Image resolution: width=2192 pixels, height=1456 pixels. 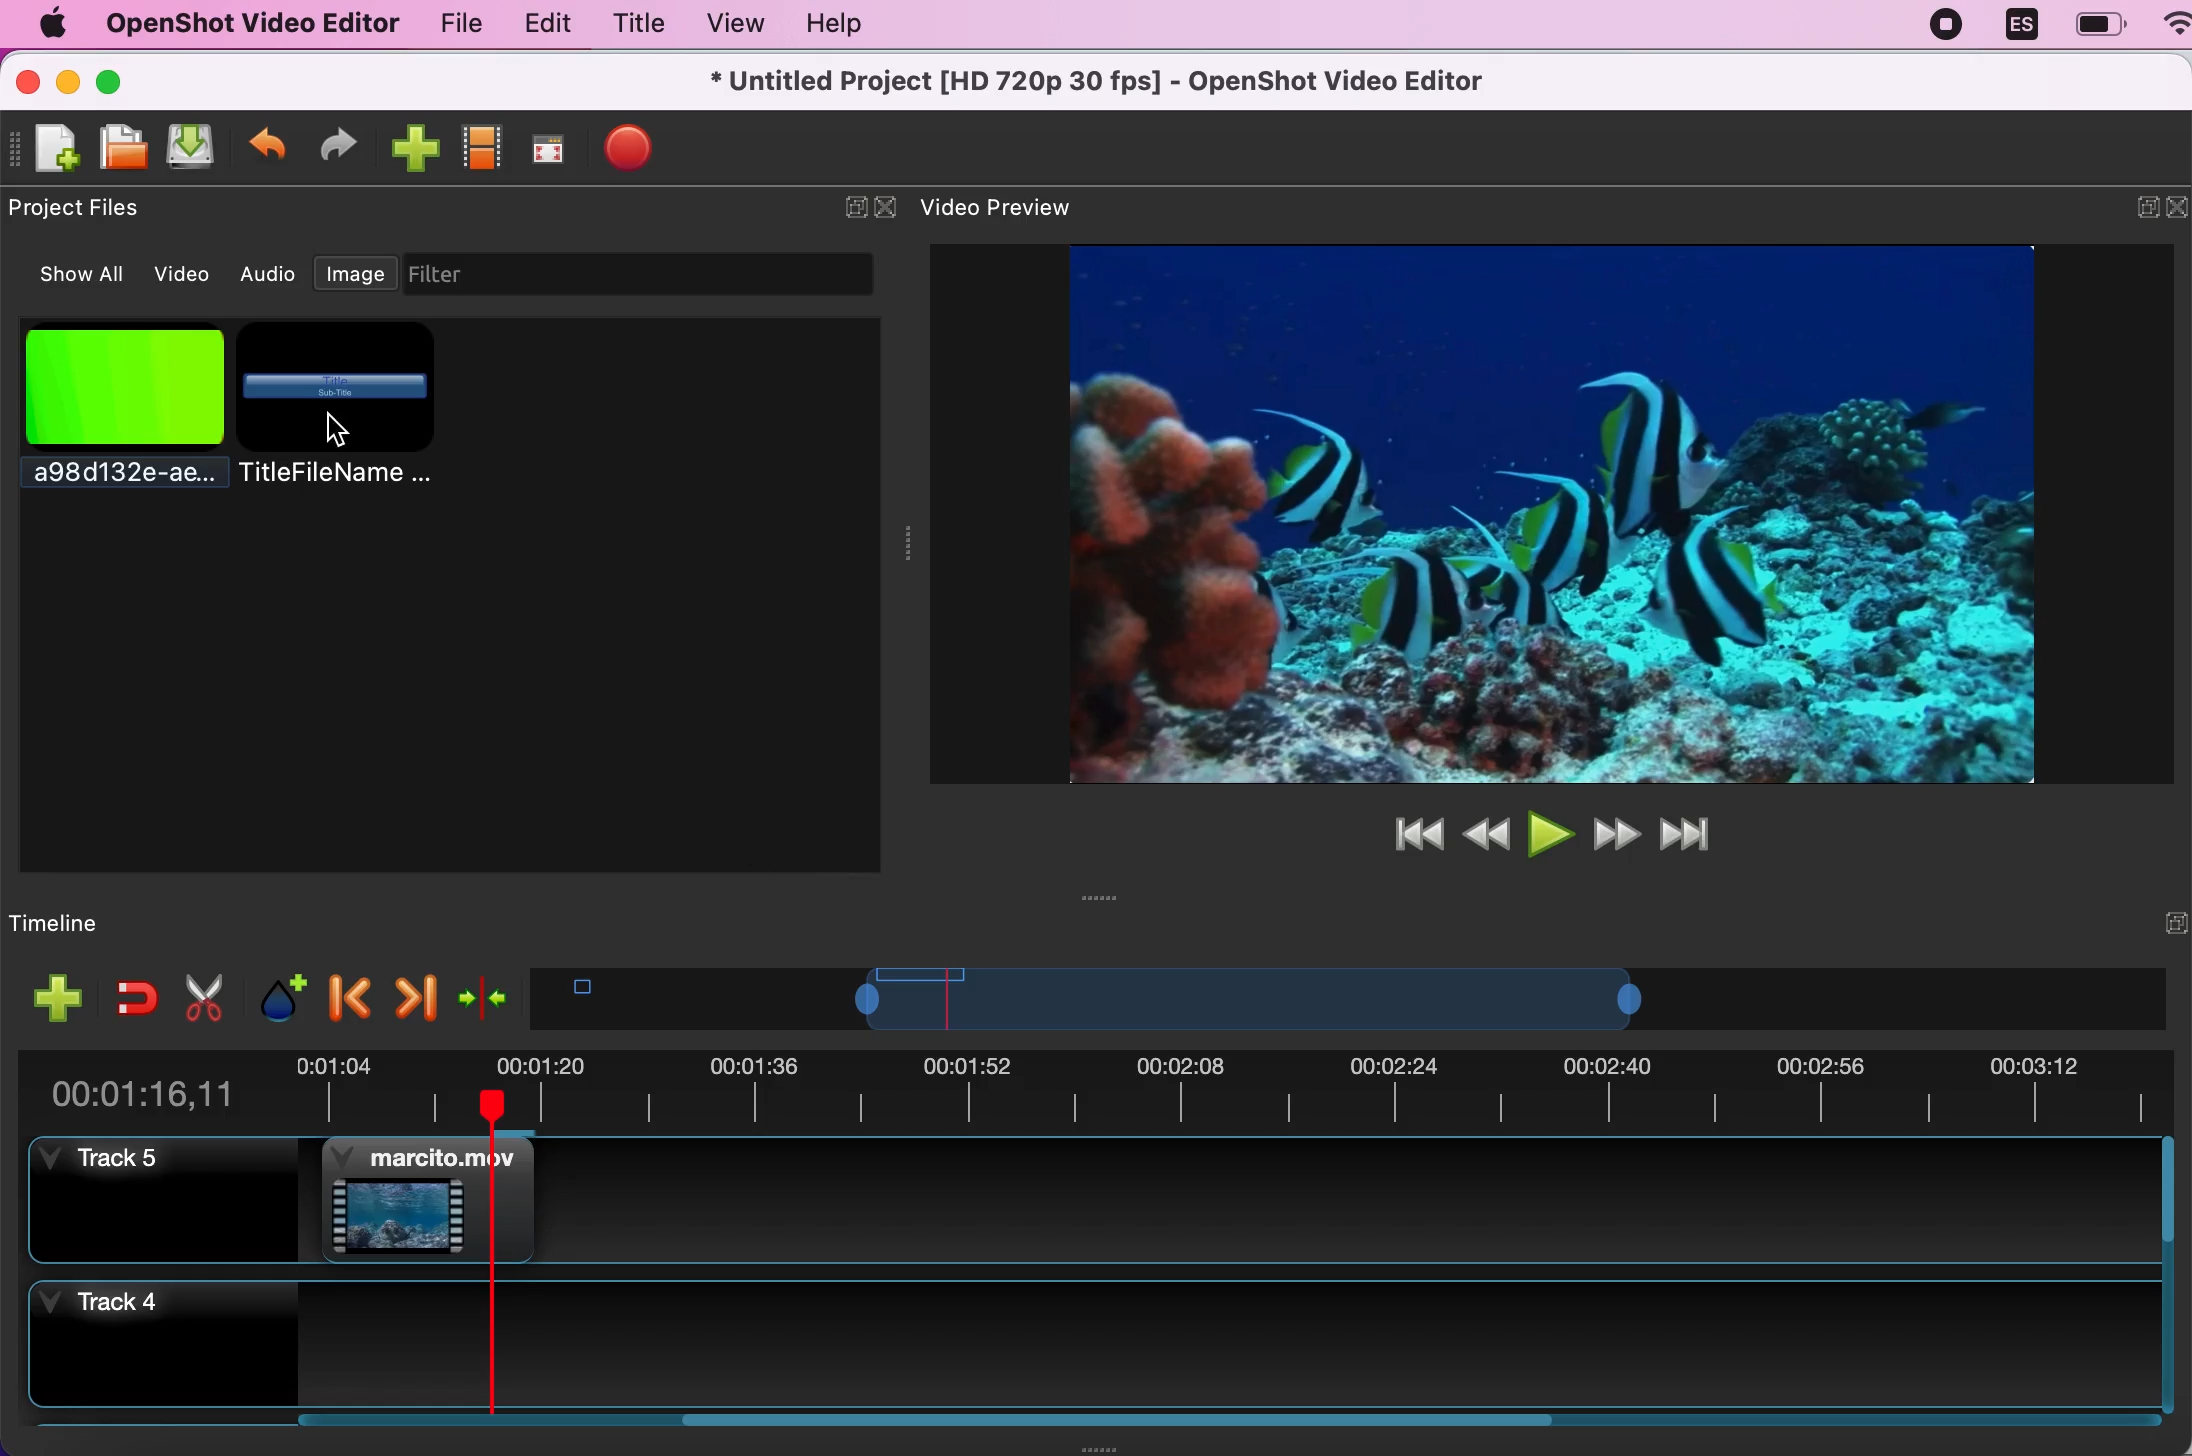 I want to click on redo, so click(x=347, y=144).